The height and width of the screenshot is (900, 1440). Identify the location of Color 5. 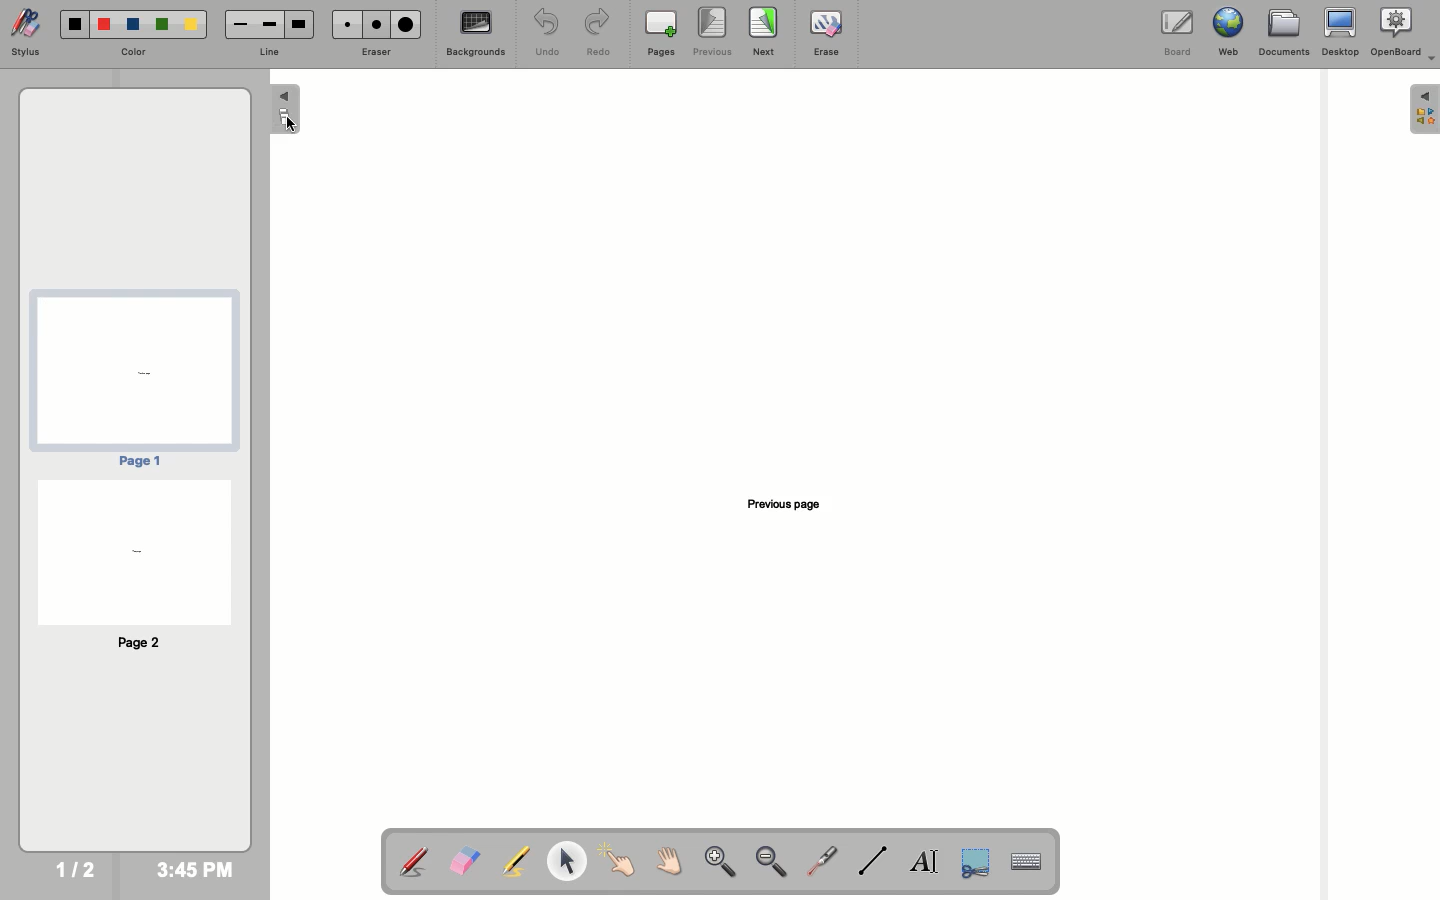
(191, 25).